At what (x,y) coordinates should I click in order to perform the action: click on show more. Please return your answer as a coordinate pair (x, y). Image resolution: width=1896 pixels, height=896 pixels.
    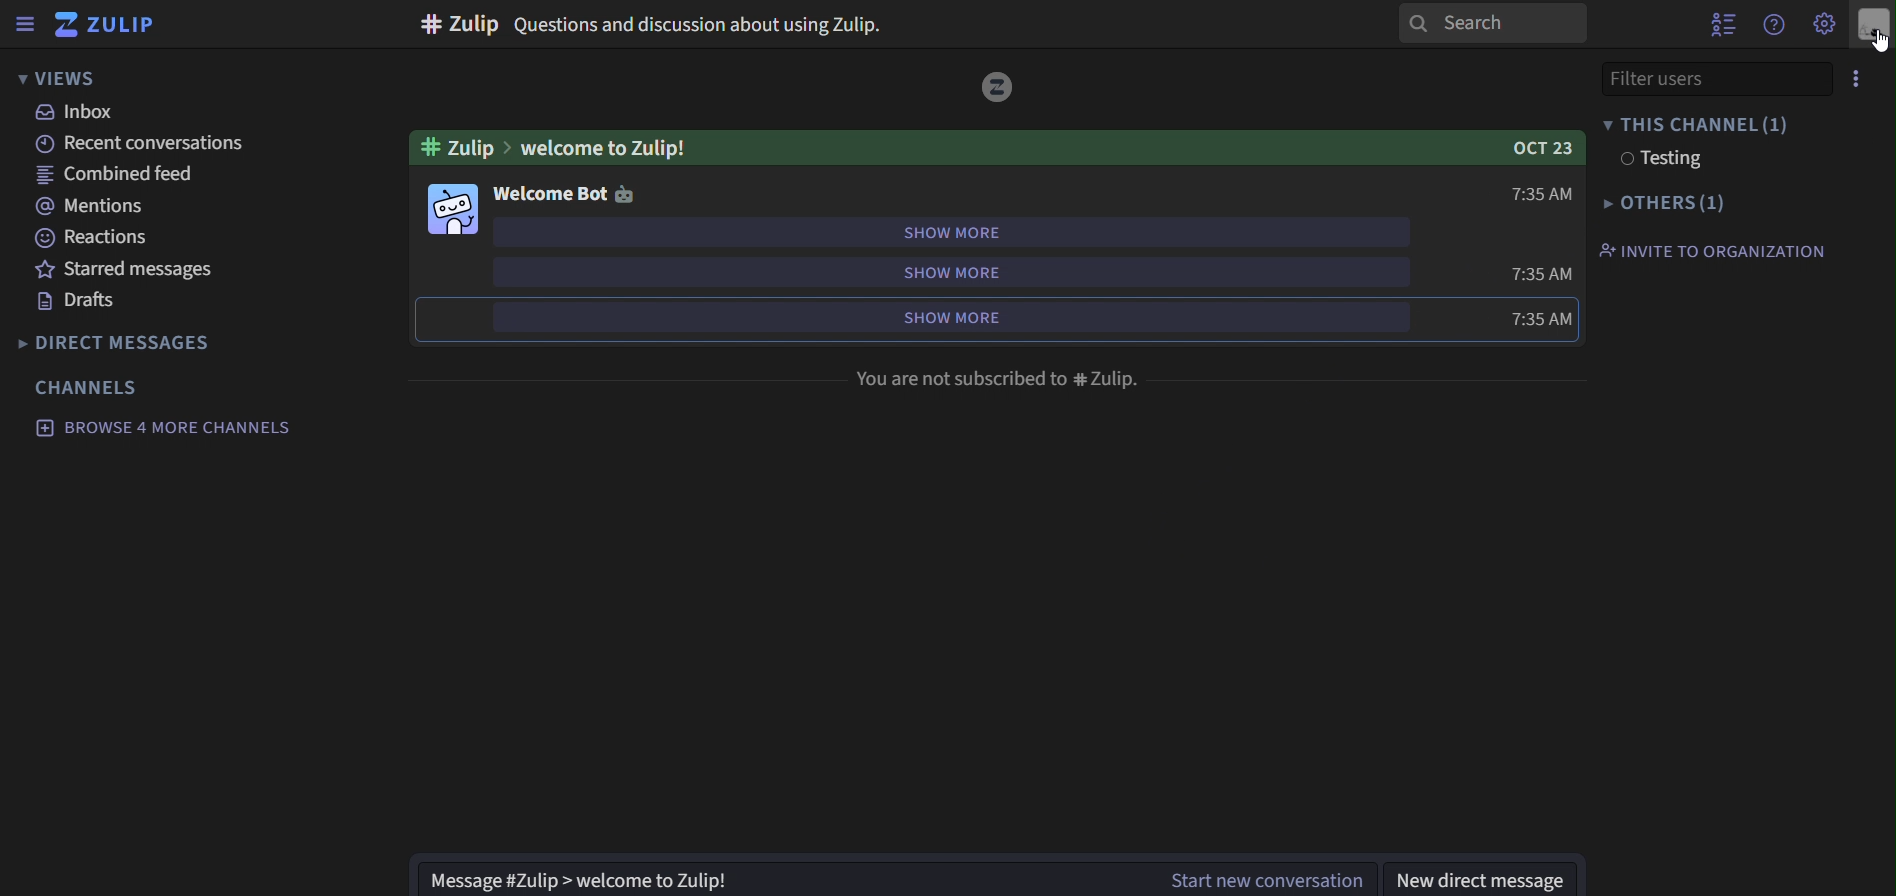
    Looking at the image, I should click on (949, 269).